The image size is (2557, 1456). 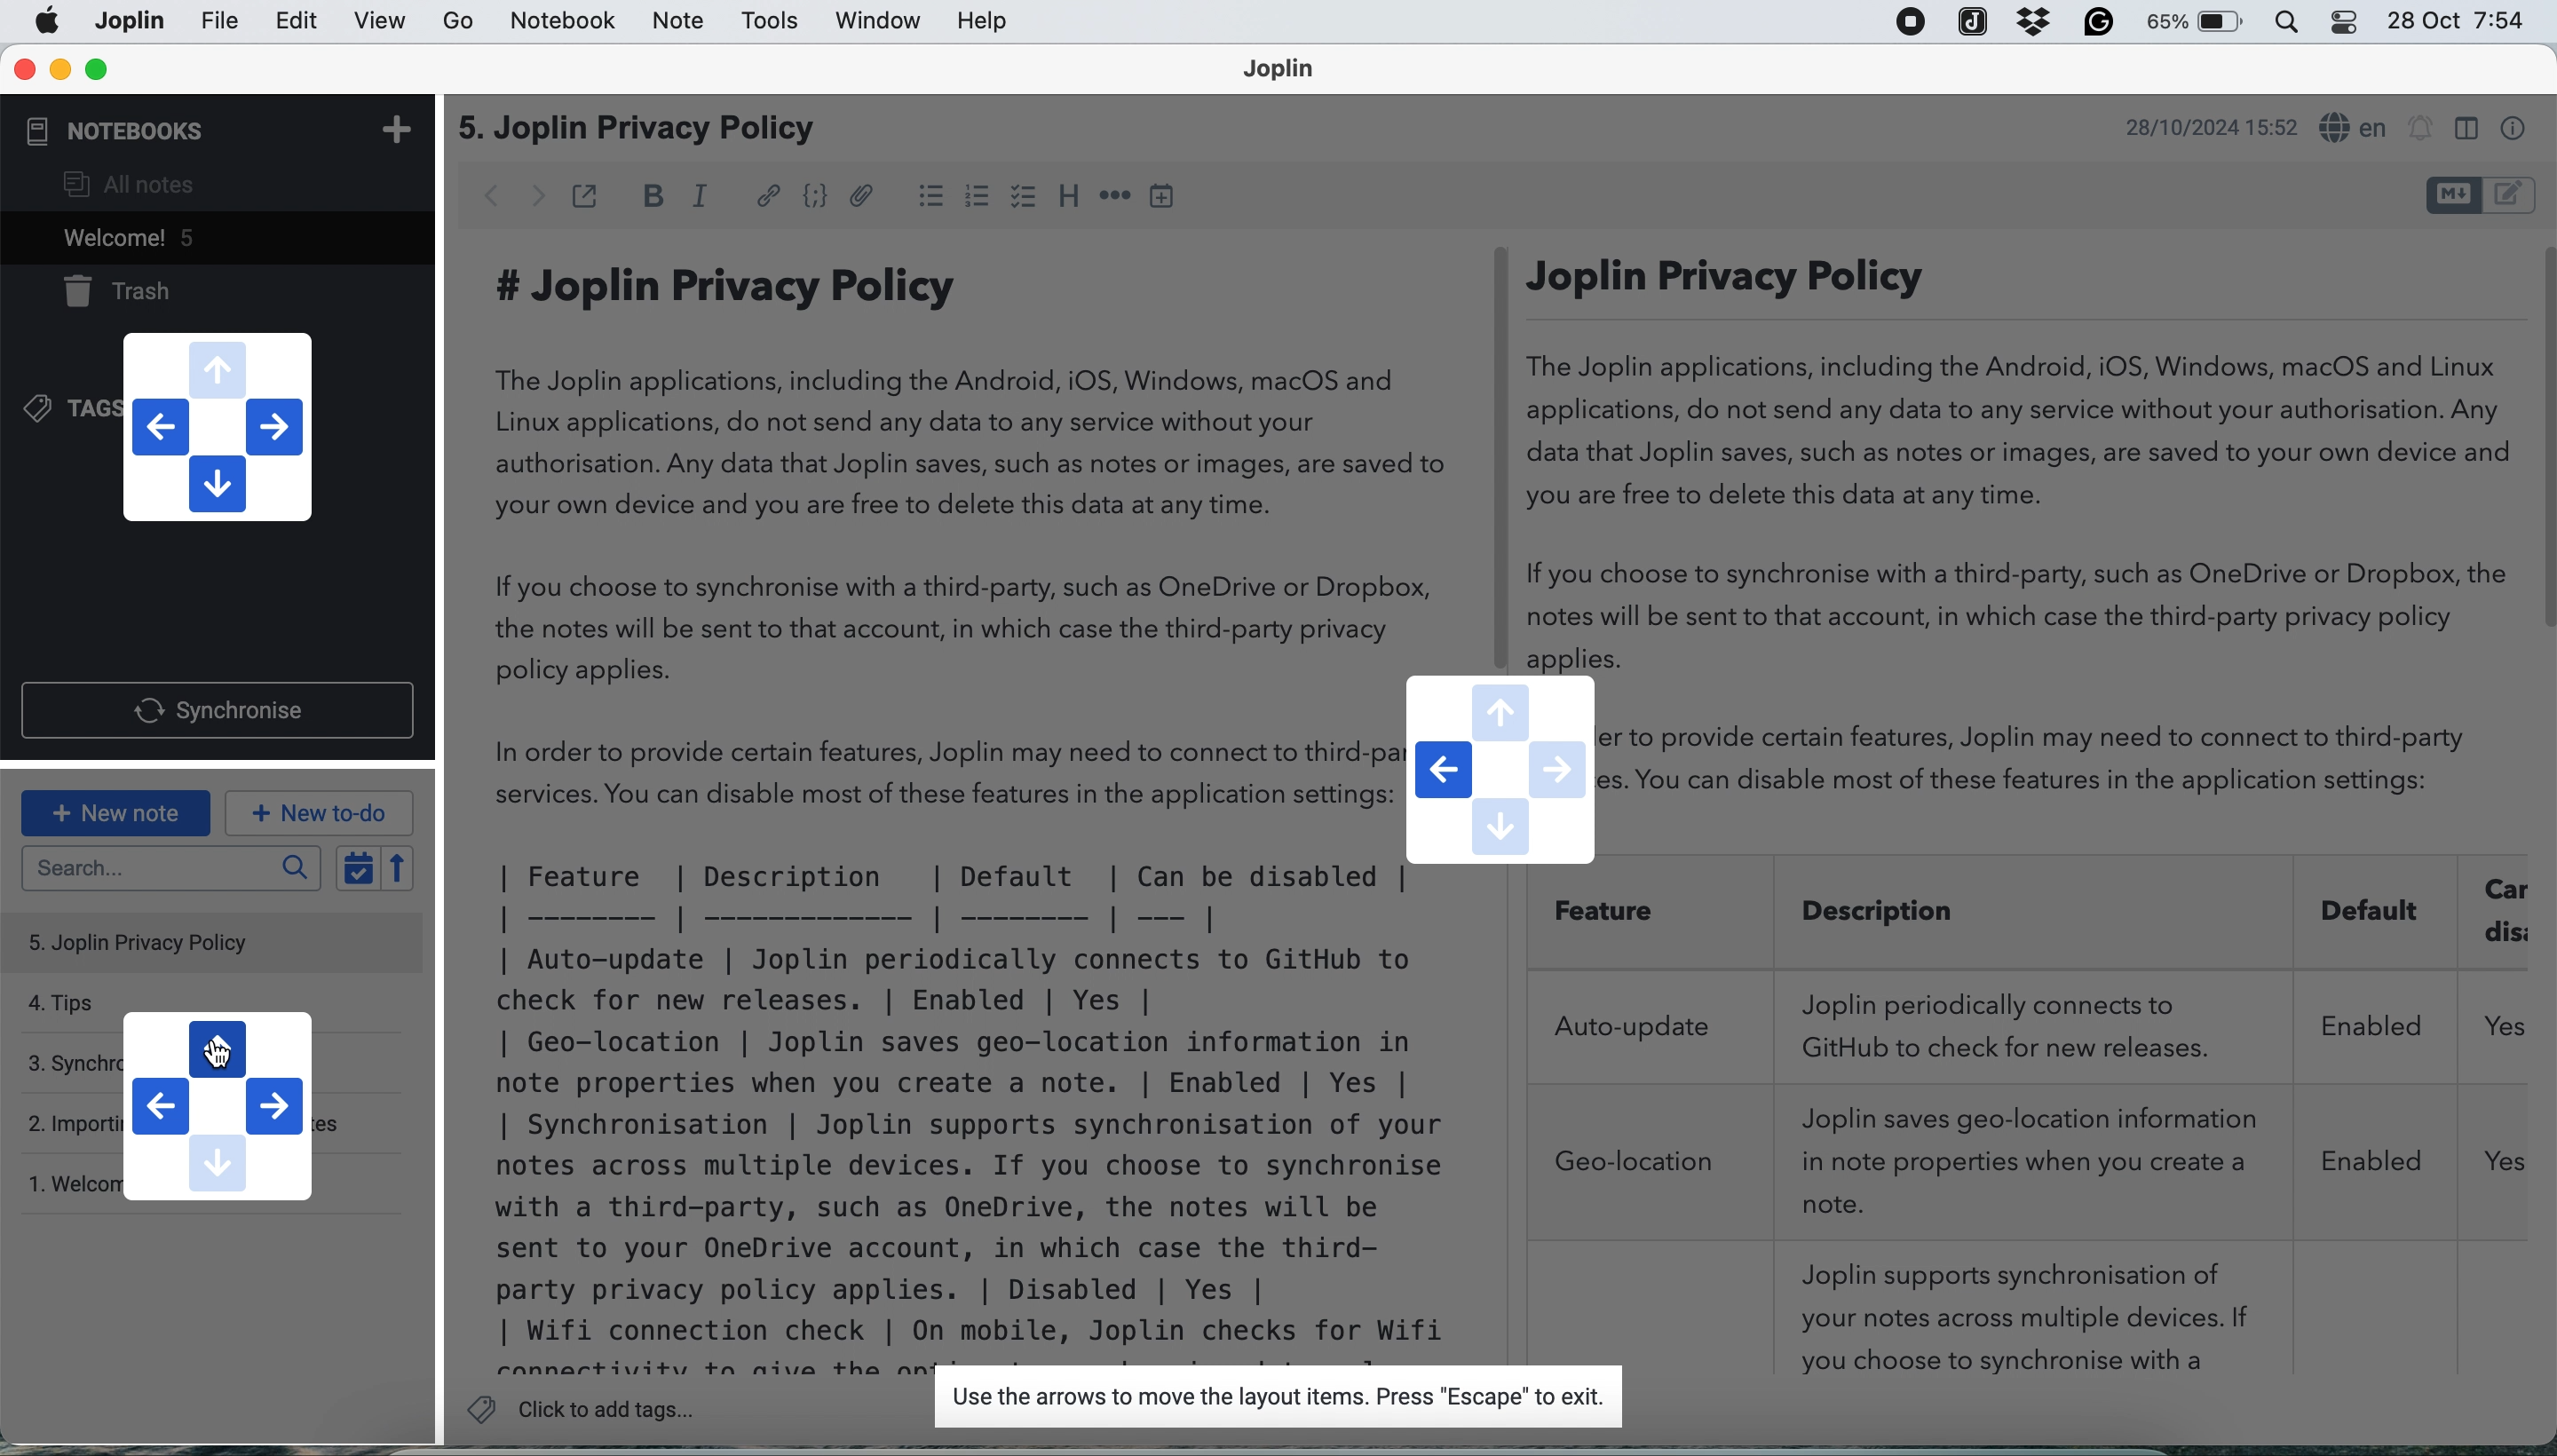 I want to click on navigation buttons, so click(x=1500, y=771).